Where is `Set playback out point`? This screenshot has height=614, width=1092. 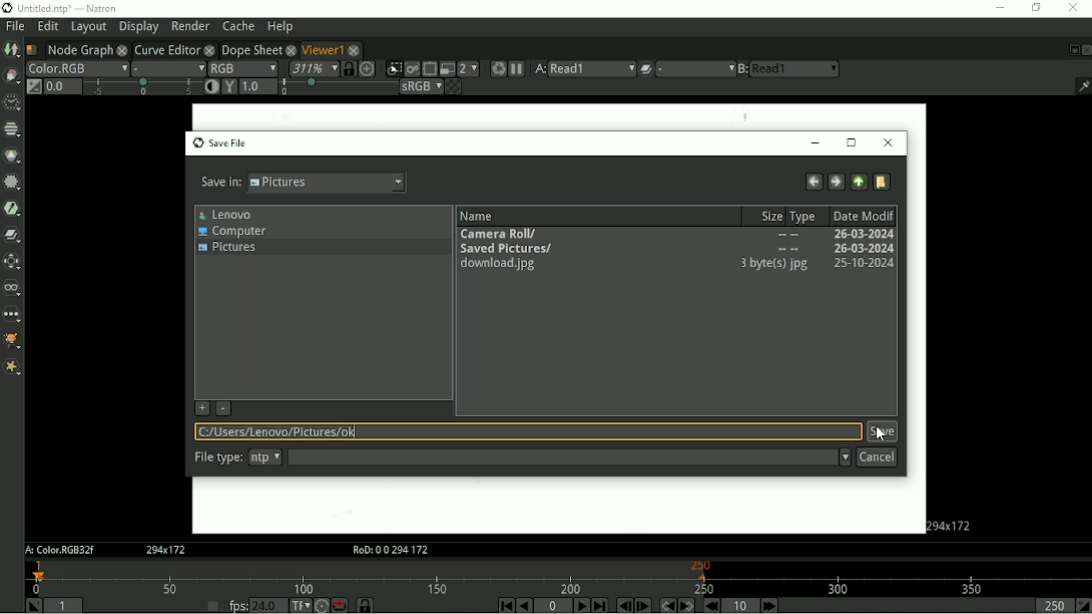 Set playback out point is located at coordinates (1083, 605).